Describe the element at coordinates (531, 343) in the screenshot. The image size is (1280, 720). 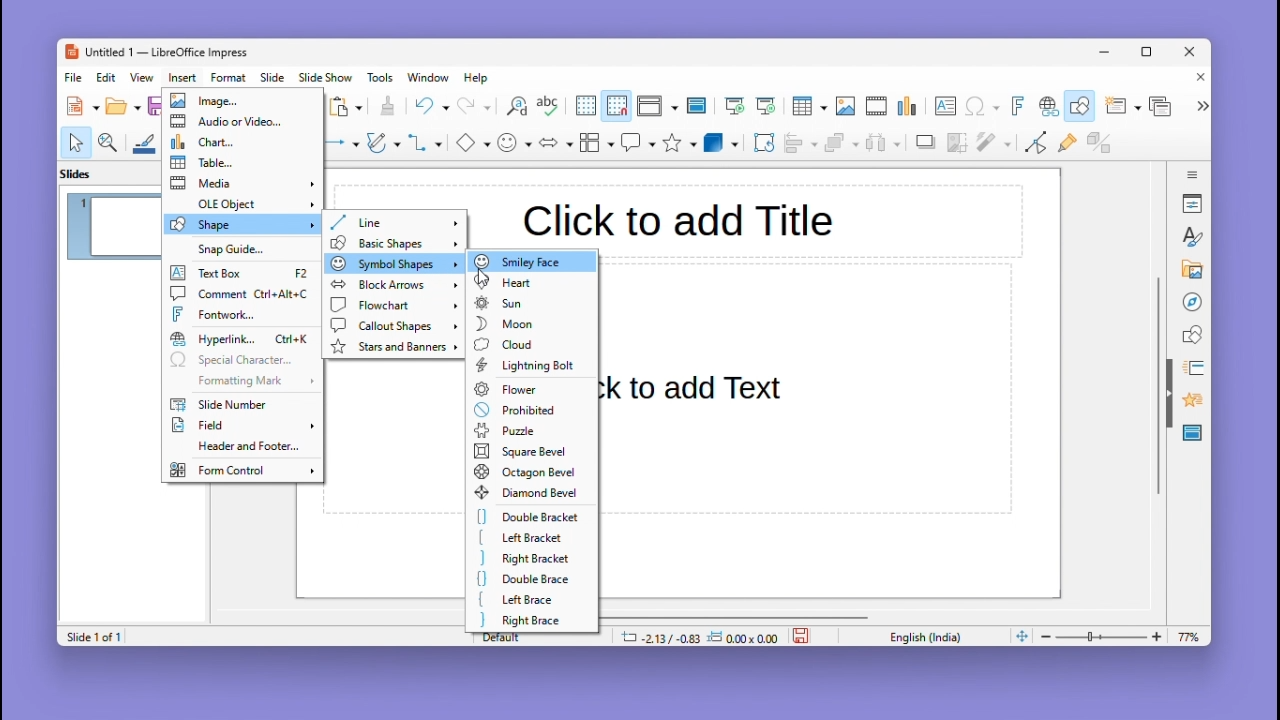
I see `Cloud` at that location.